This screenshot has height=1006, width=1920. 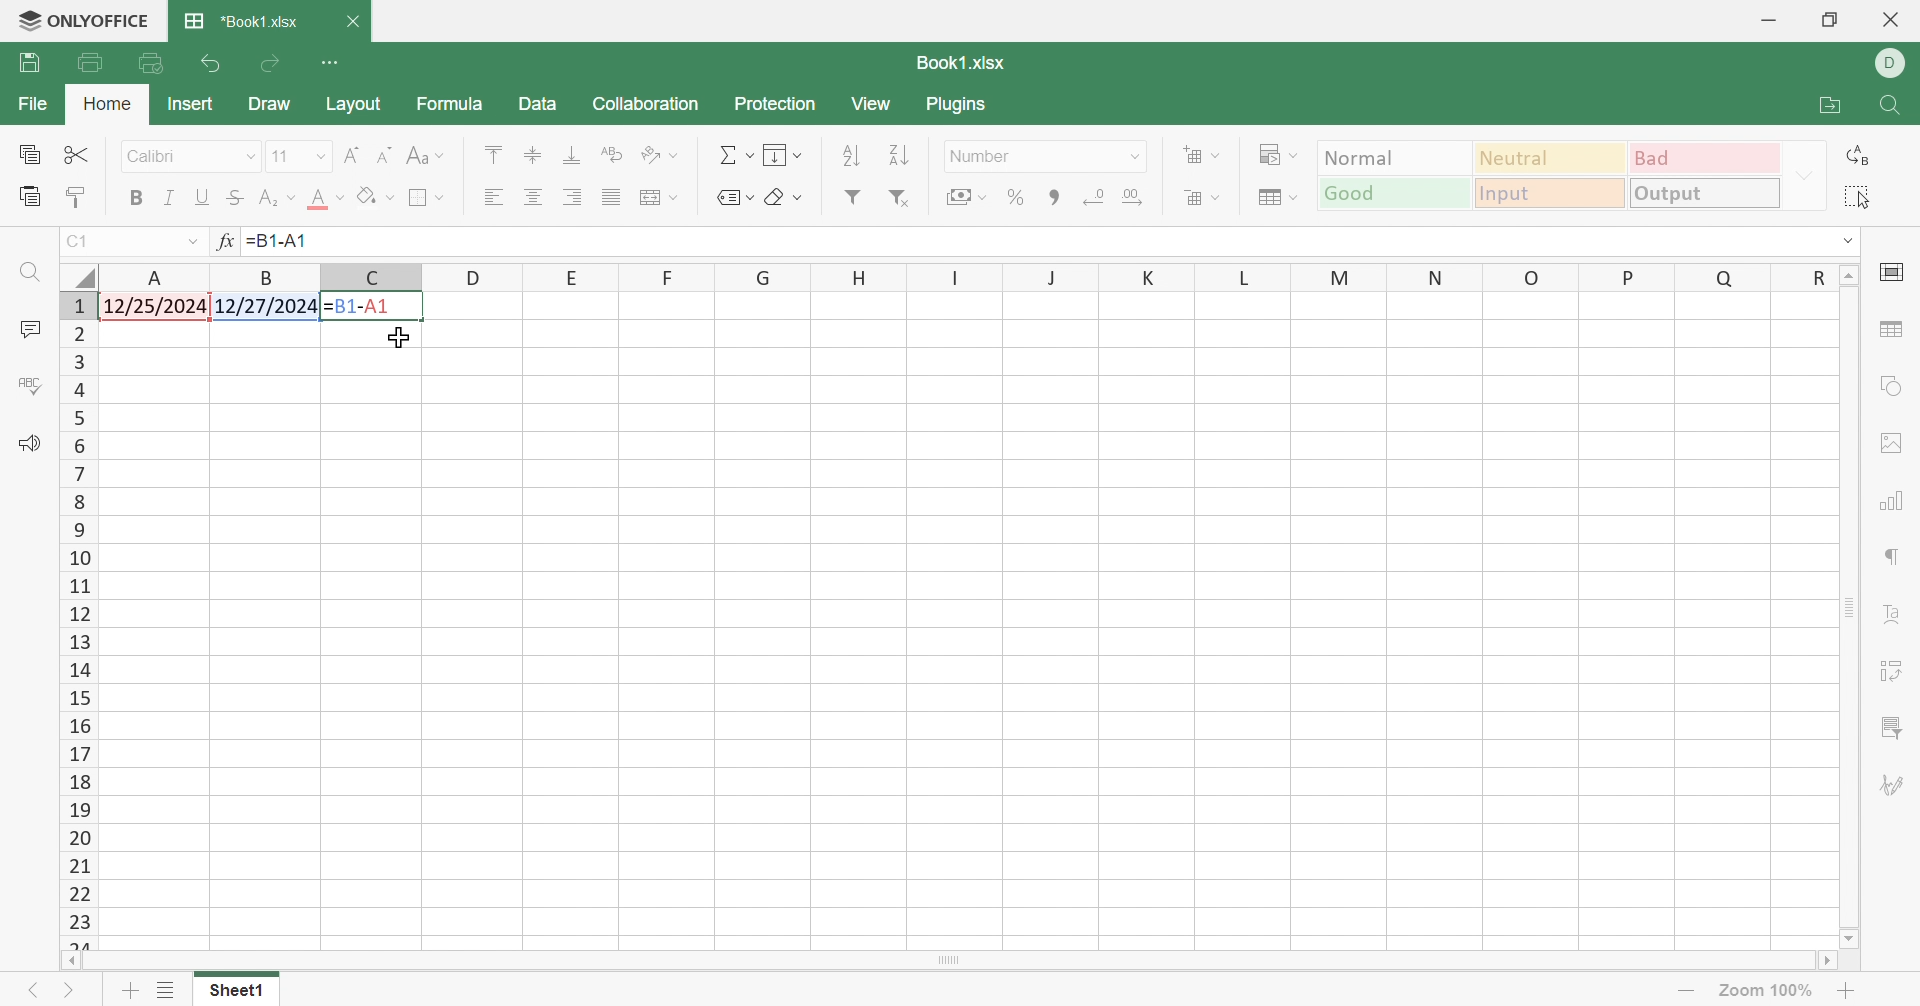 What do you see at coordinates (896, 155) in the screenshot?
I see `Descending order` at bounding box center [896, 155].